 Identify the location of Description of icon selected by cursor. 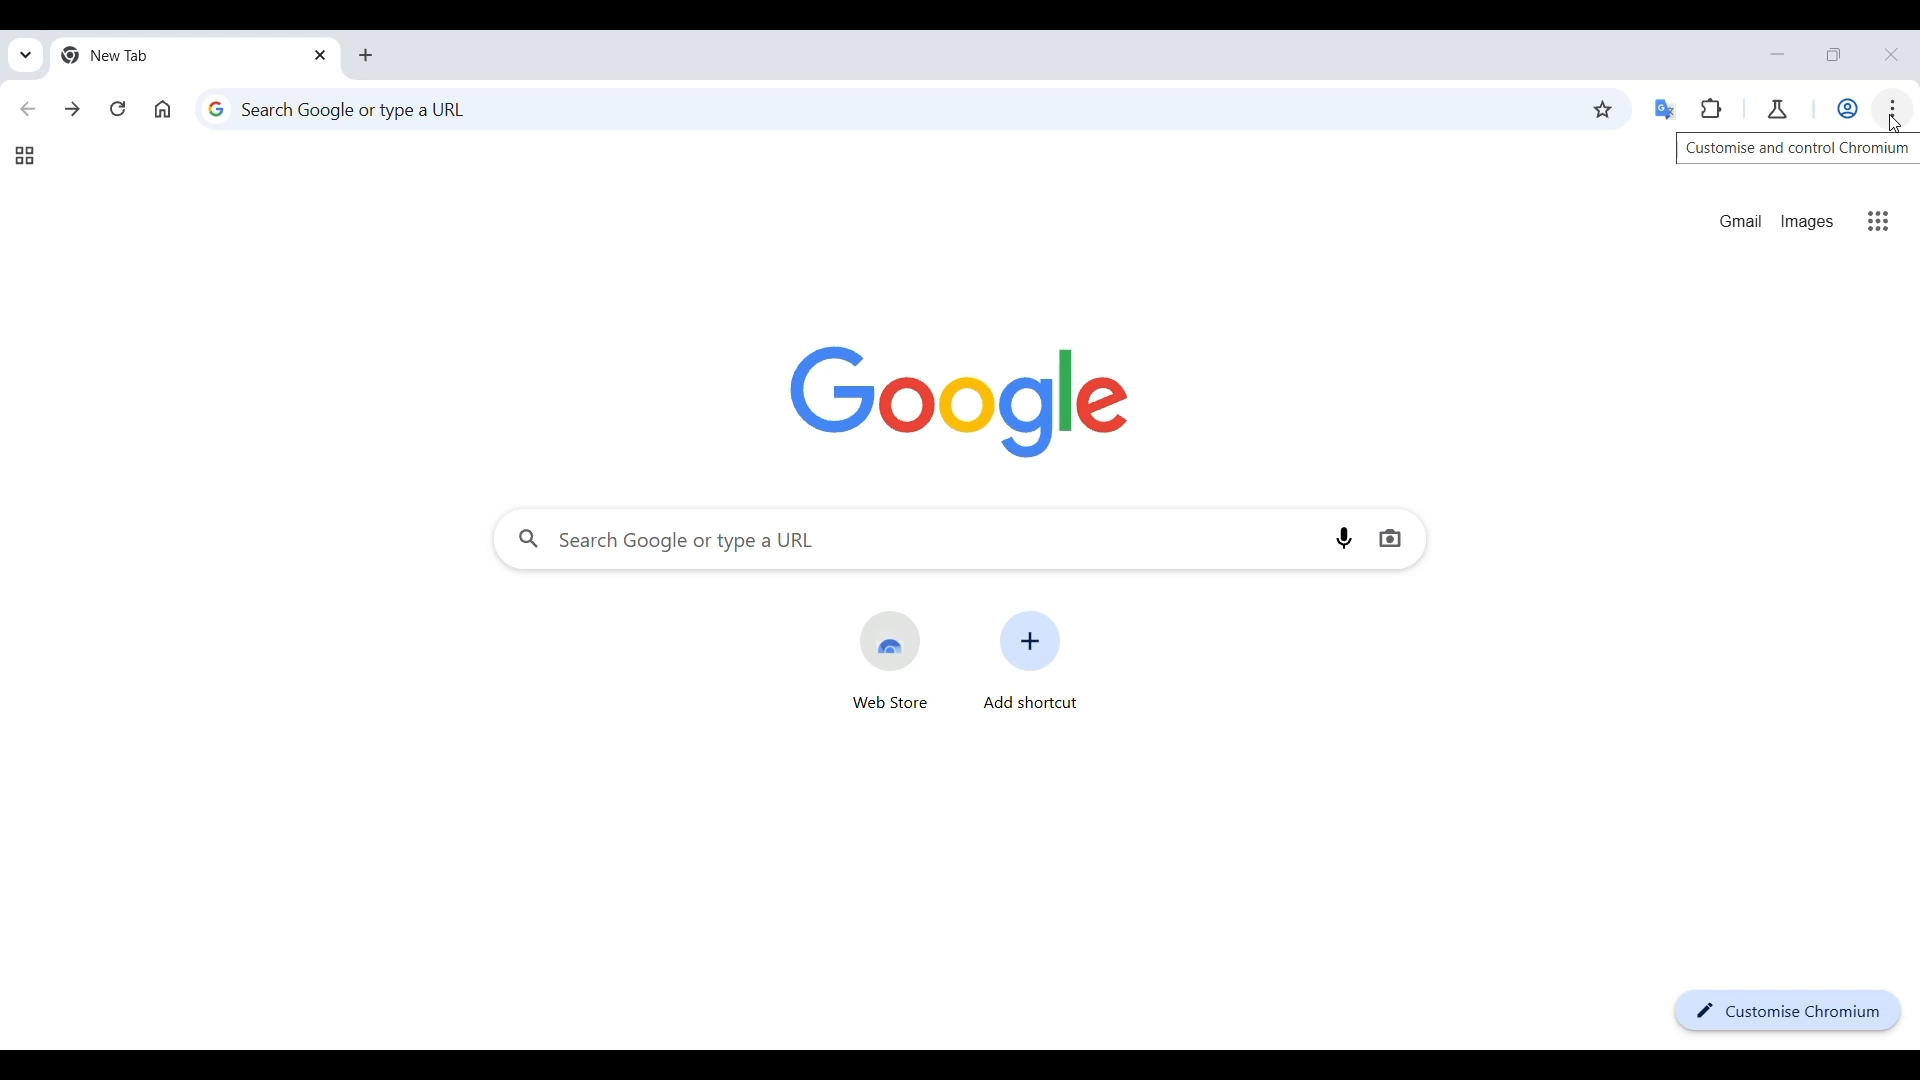
(1798, 148).